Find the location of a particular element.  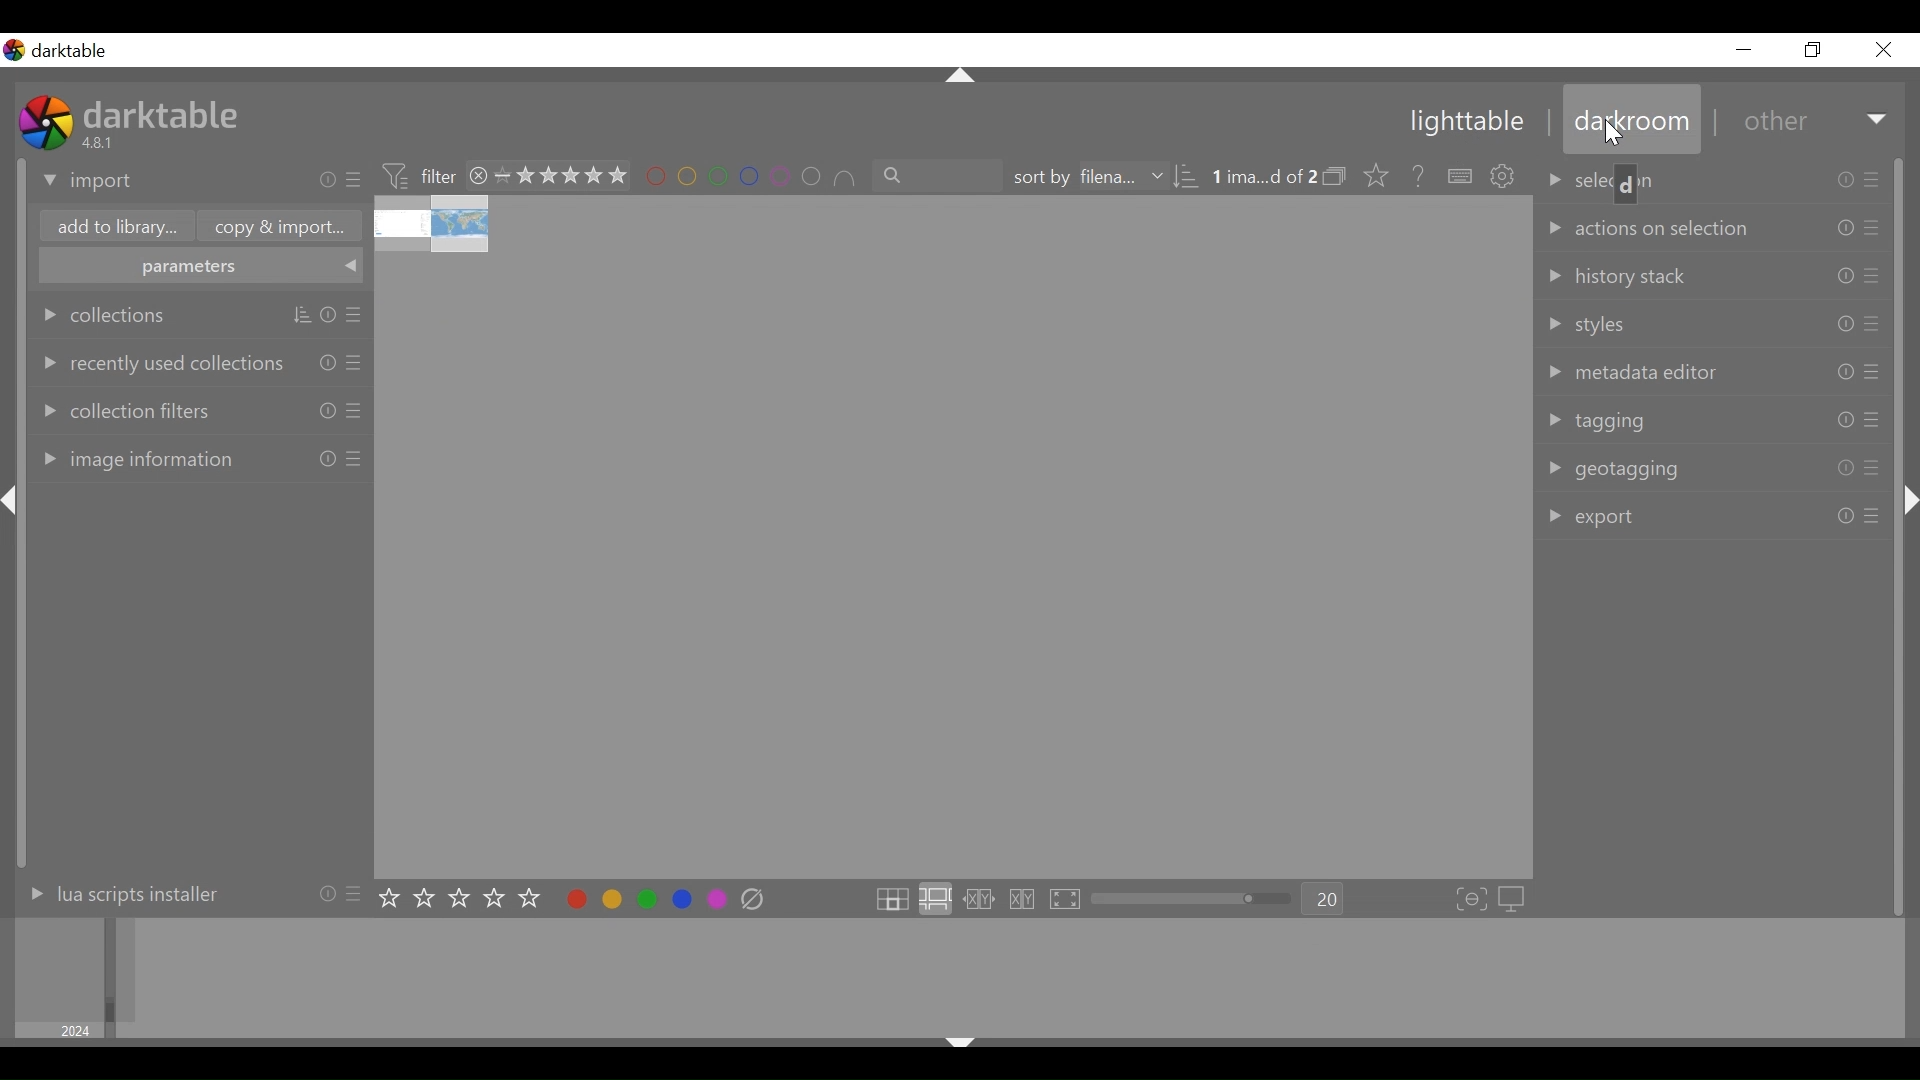

 is located at coordinates (1874, 278).